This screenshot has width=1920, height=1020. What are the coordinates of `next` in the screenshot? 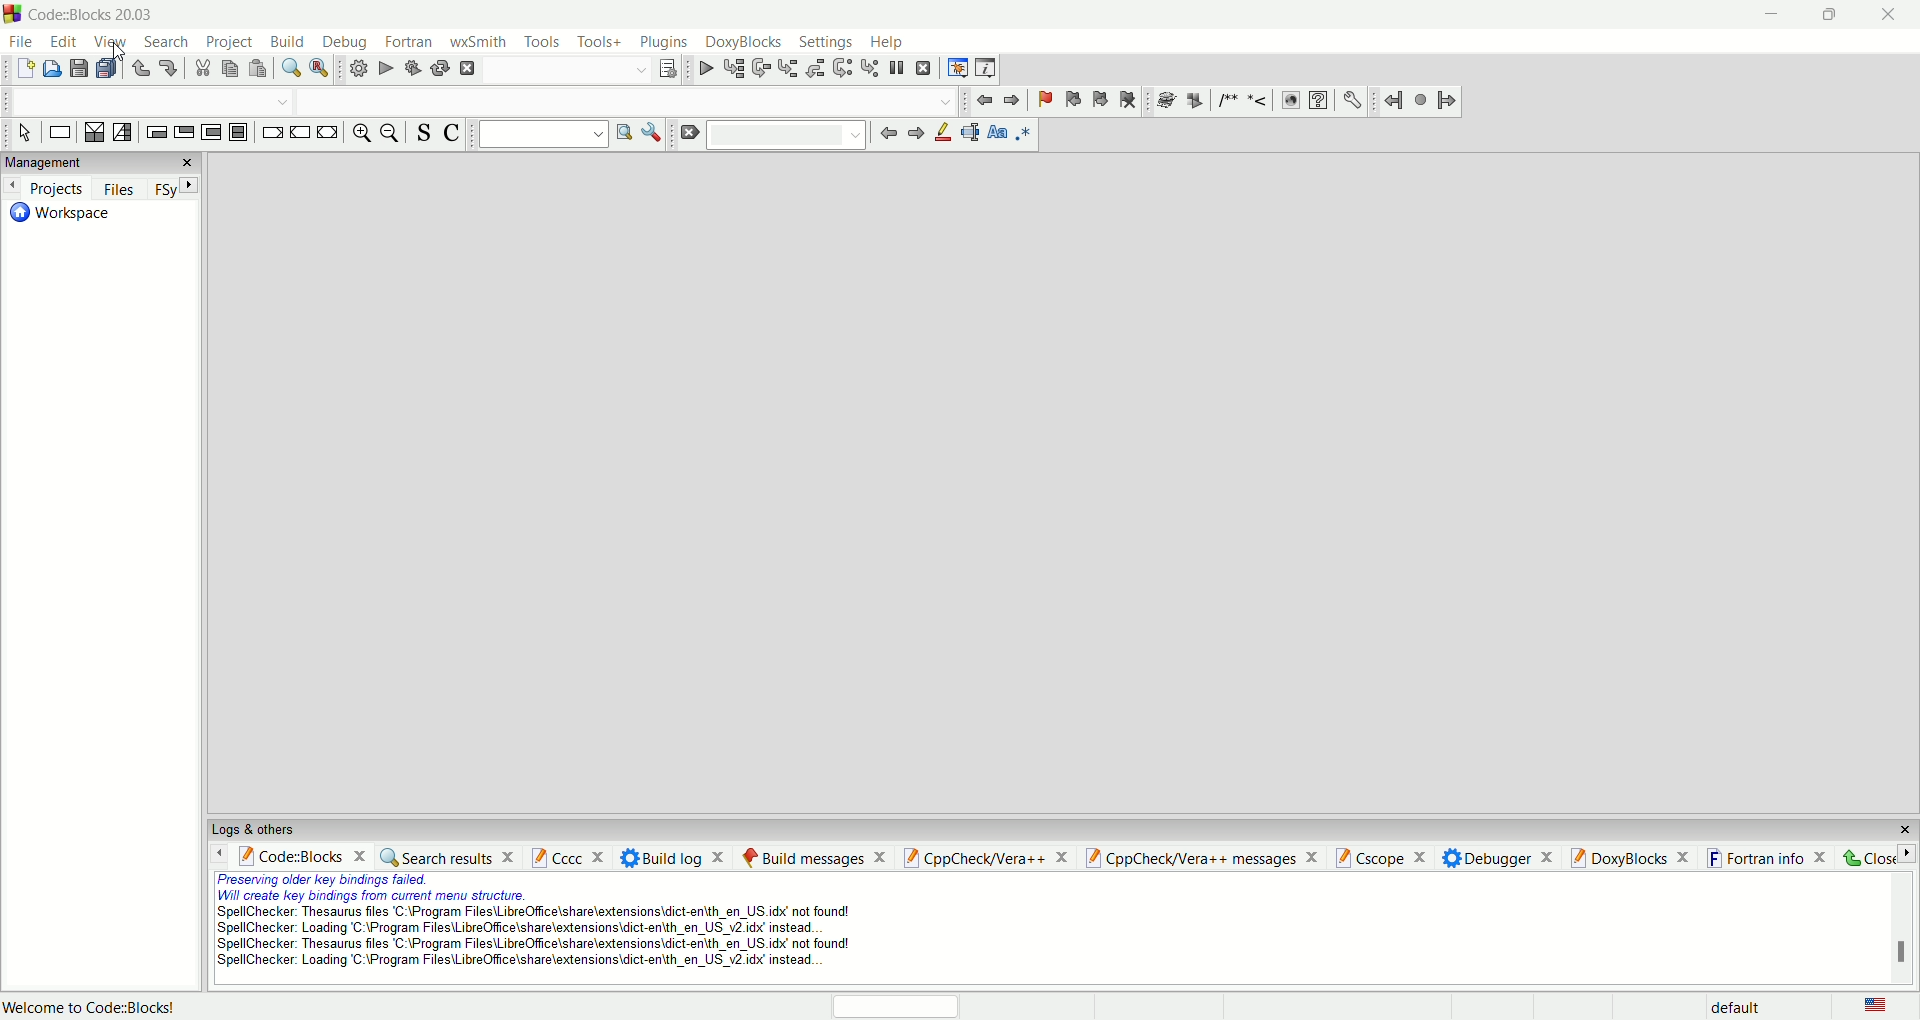 It's located at (187, 187).